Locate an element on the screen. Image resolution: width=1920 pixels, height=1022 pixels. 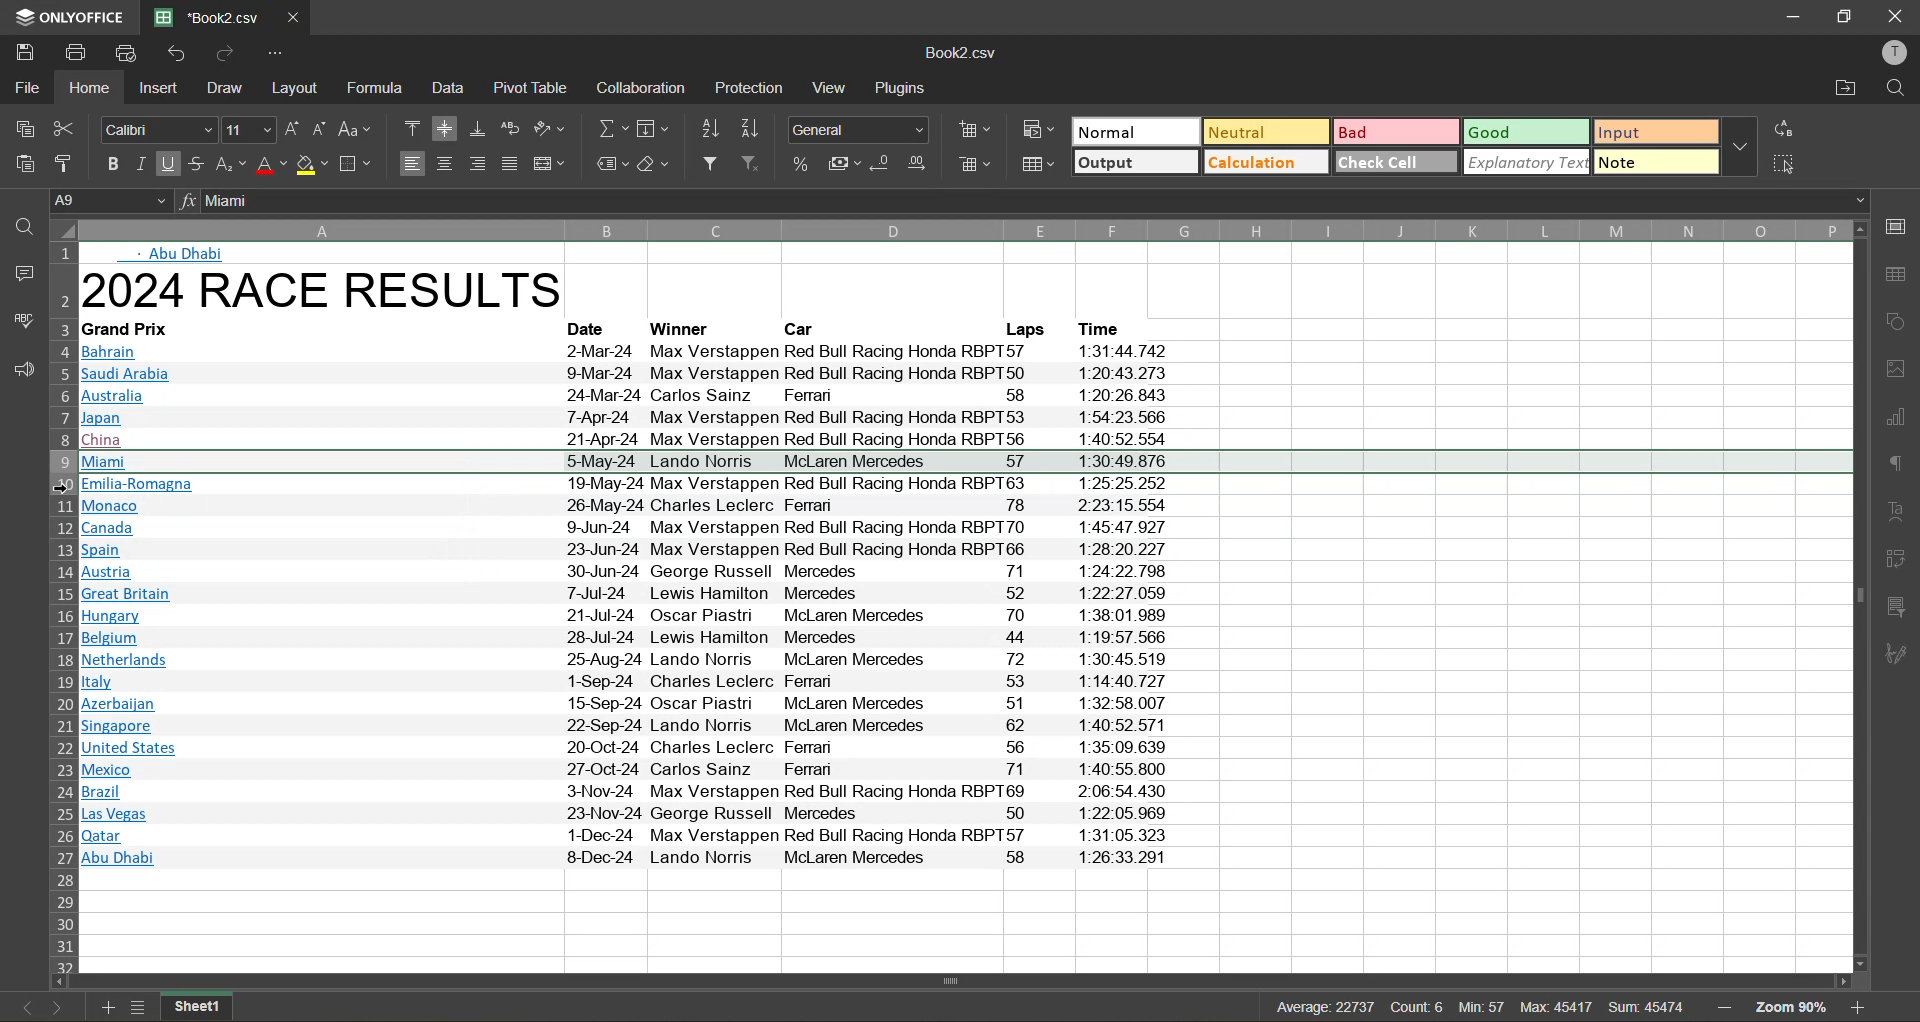
Average: 22737 is located at coordinates (1326, 1007).